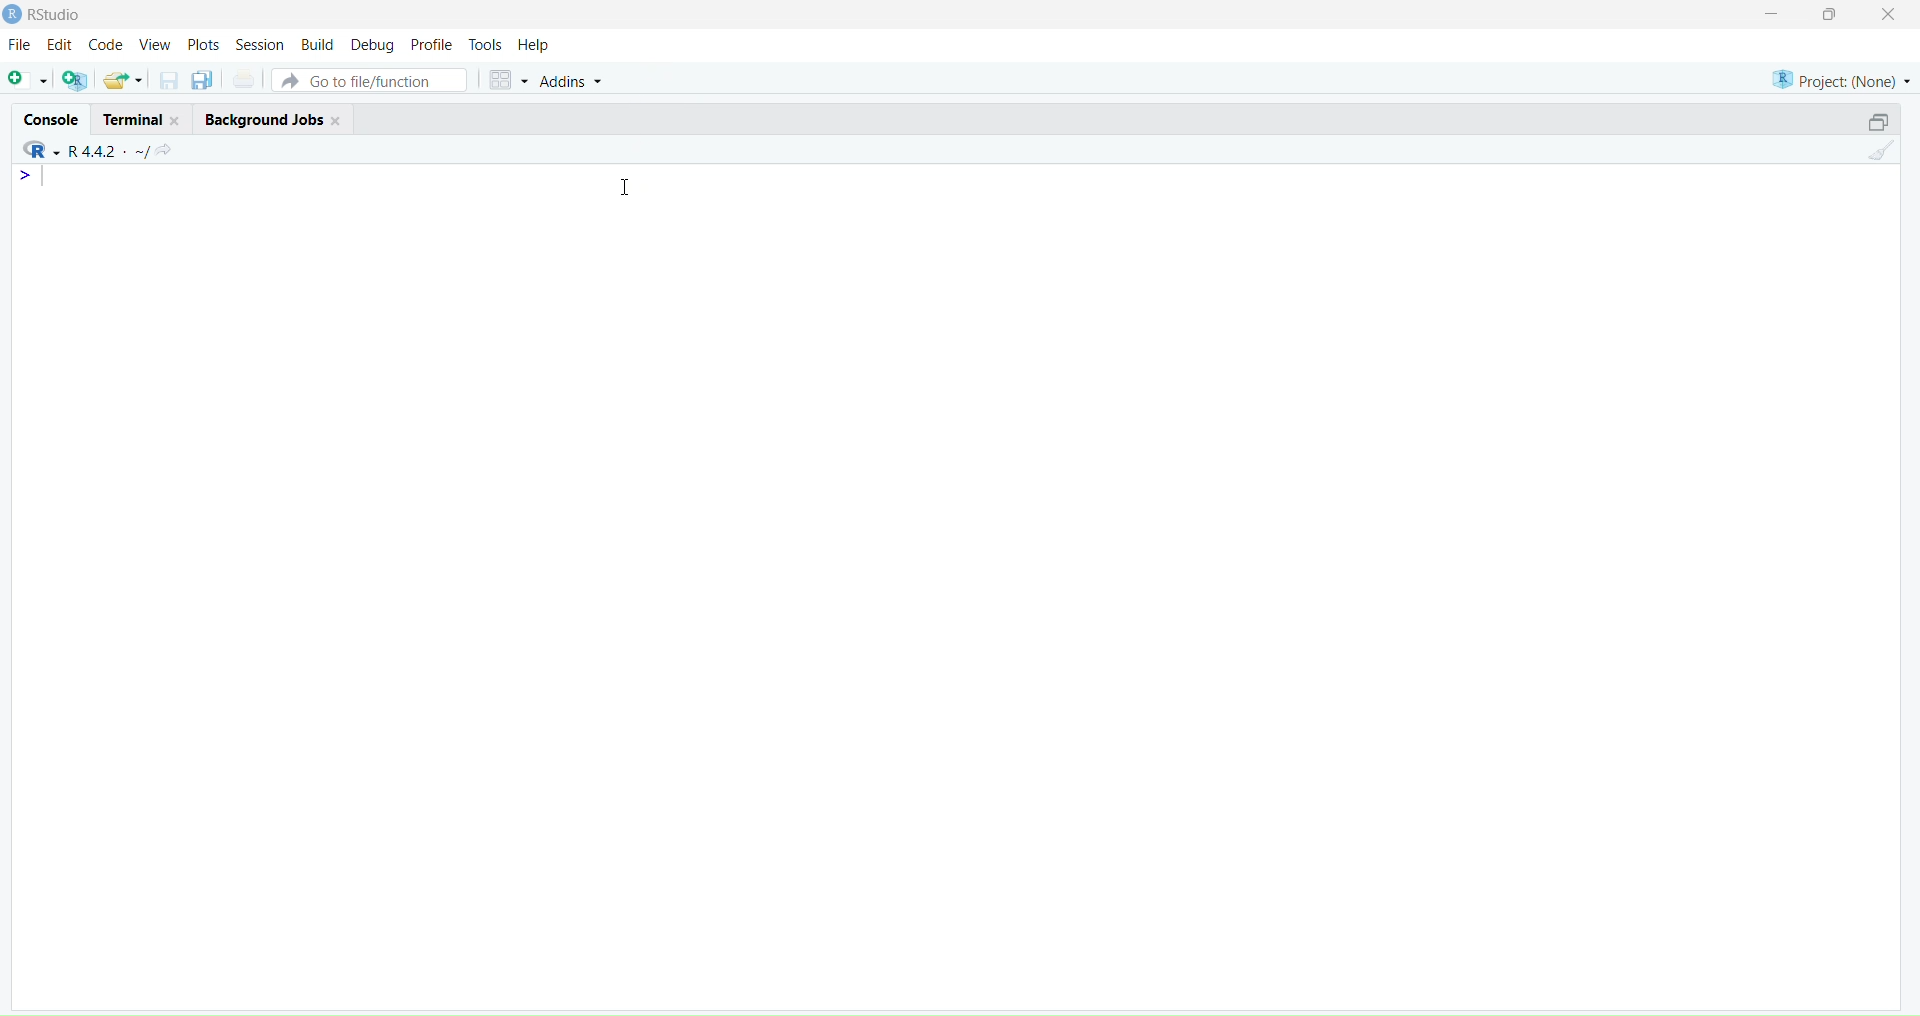 The image size is (1920, 1016). What do you see at coordinates (369, 81) in the screenshot?
I see `go to file/function` at bounding box center [369, 81].